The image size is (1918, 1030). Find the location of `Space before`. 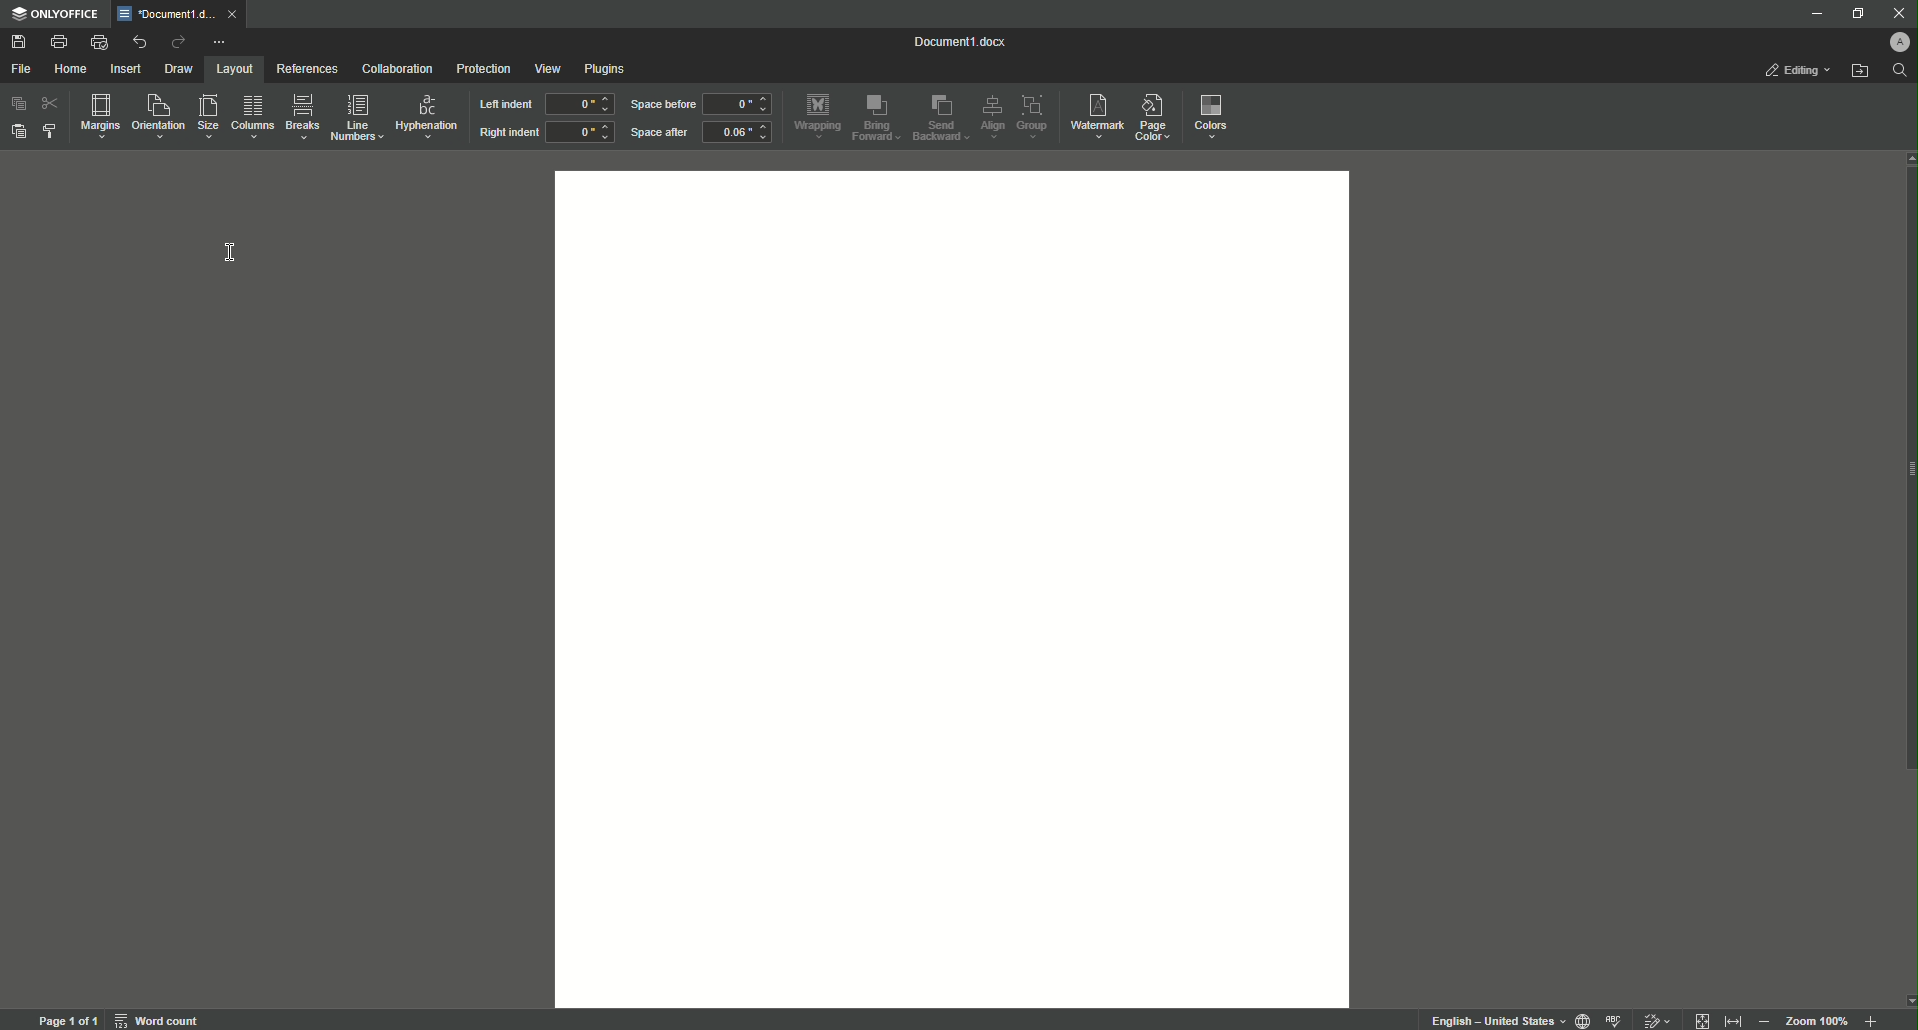

Space before is located at coordinates (661, 105).